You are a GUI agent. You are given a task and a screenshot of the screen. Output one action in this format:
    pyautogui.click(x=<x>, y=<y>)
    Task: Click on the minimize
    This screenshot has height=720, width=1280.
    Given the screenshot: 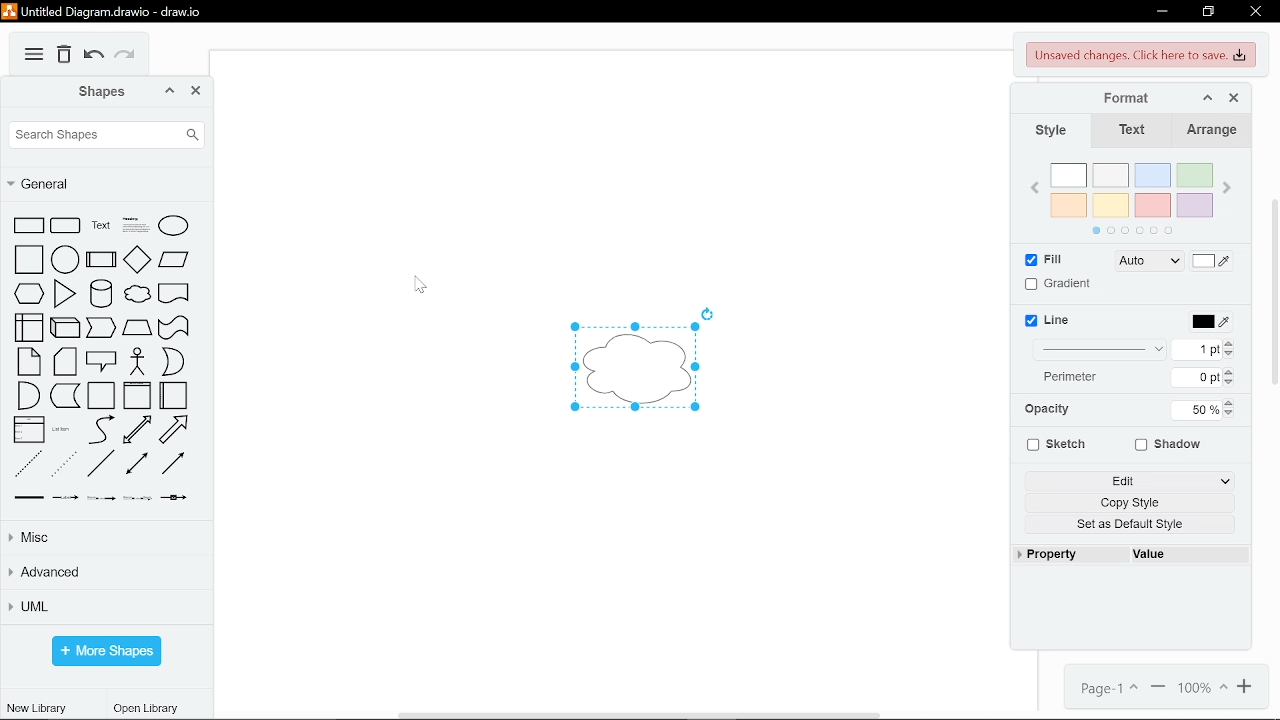 What is the action you would take?
    pyautogui.click(x=1161, y=9)
    